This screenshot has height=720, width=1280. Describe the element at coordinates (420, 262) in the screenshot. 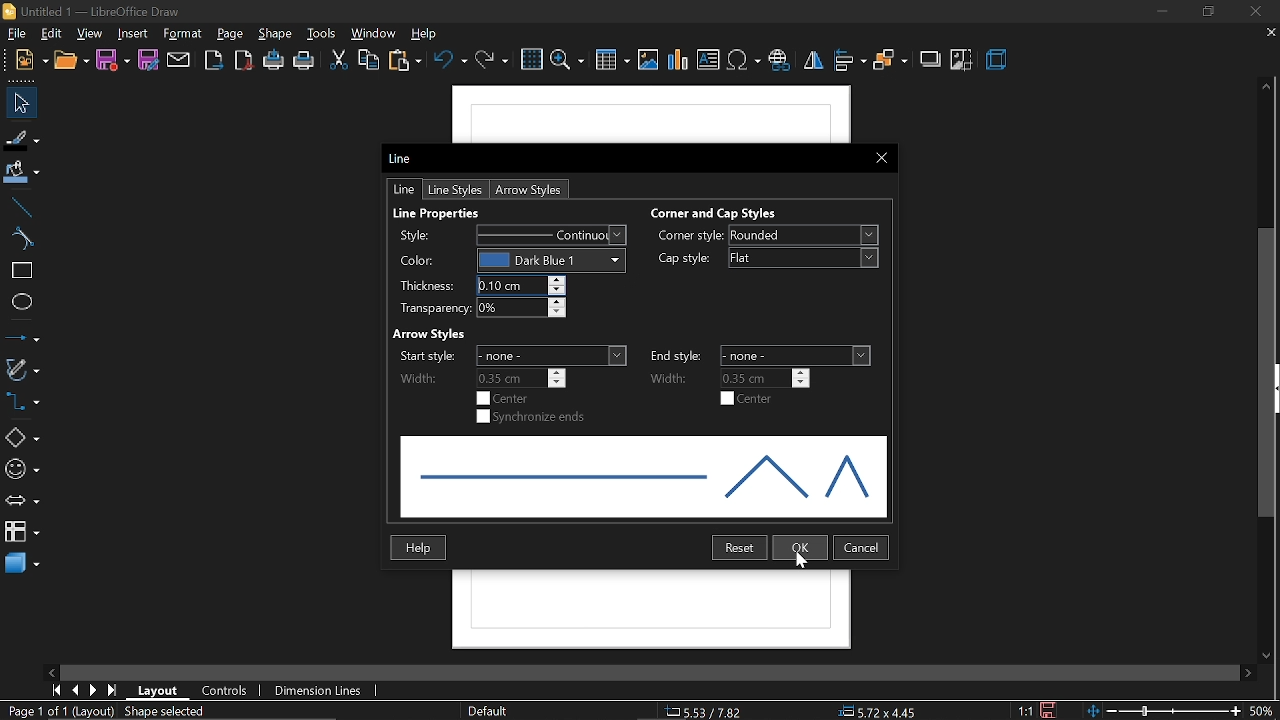

I see `Color:` at that location.